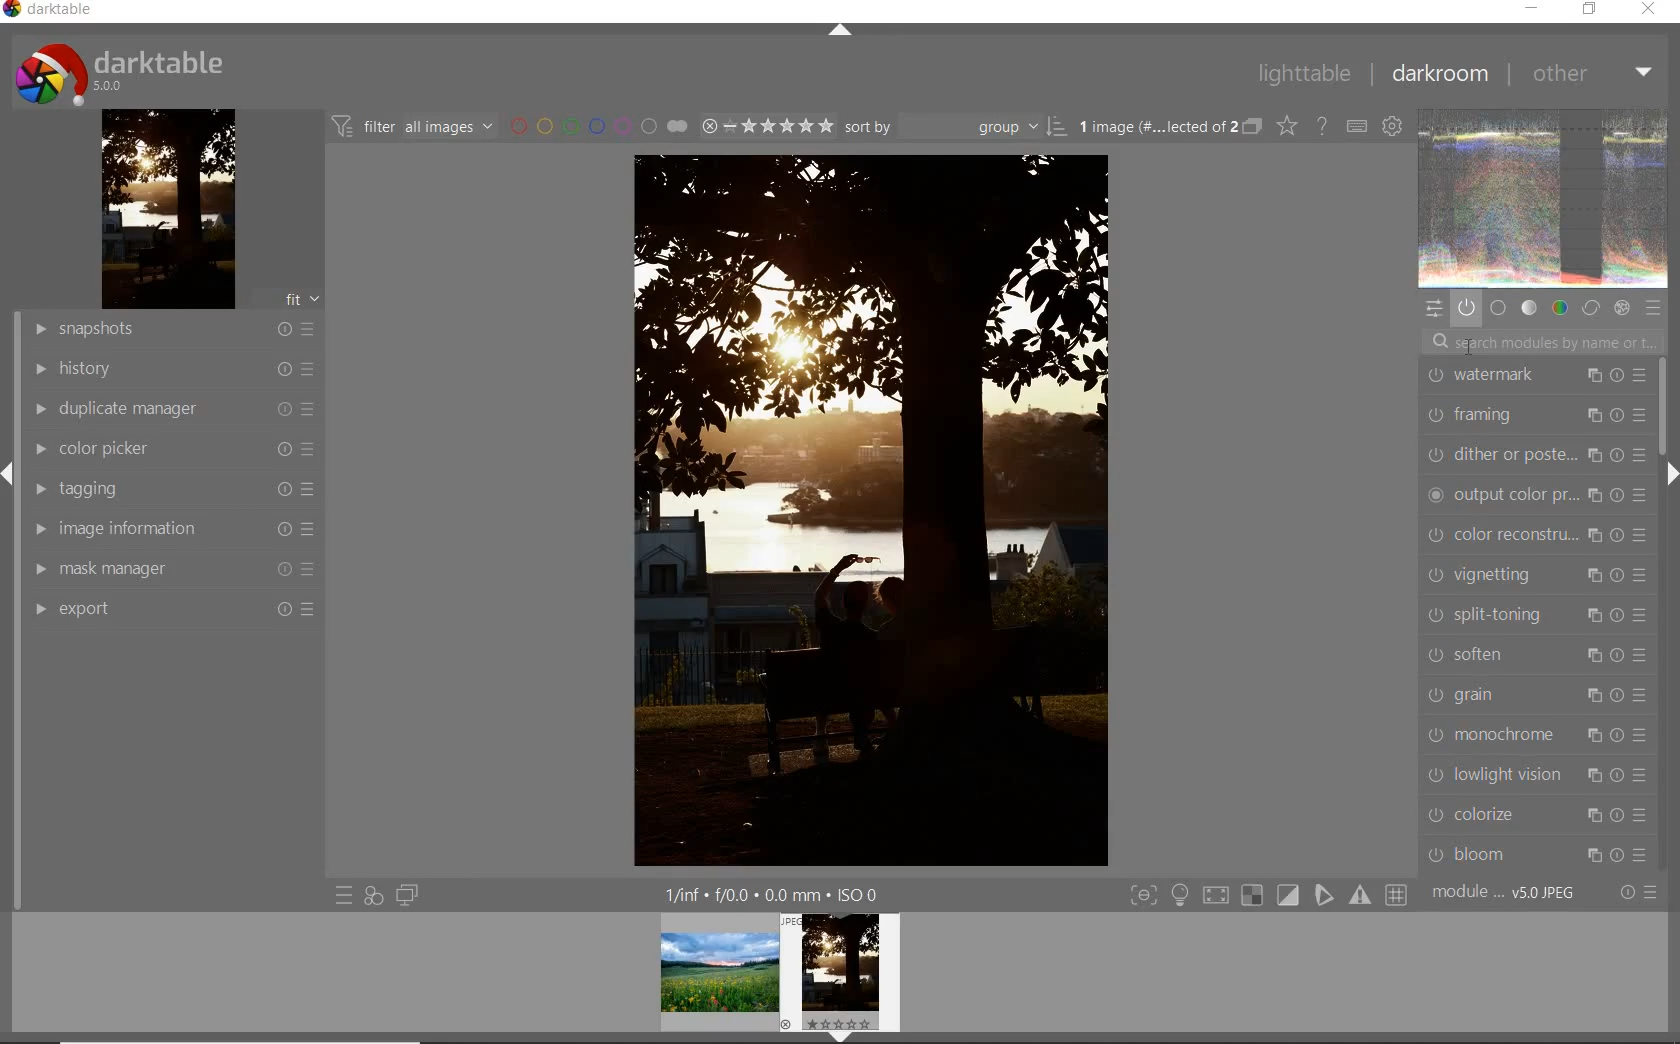  What do you see at coordinates (767, 128) in the screenshot?
I see `selected Image range rating` at bounding box center [767, 128].